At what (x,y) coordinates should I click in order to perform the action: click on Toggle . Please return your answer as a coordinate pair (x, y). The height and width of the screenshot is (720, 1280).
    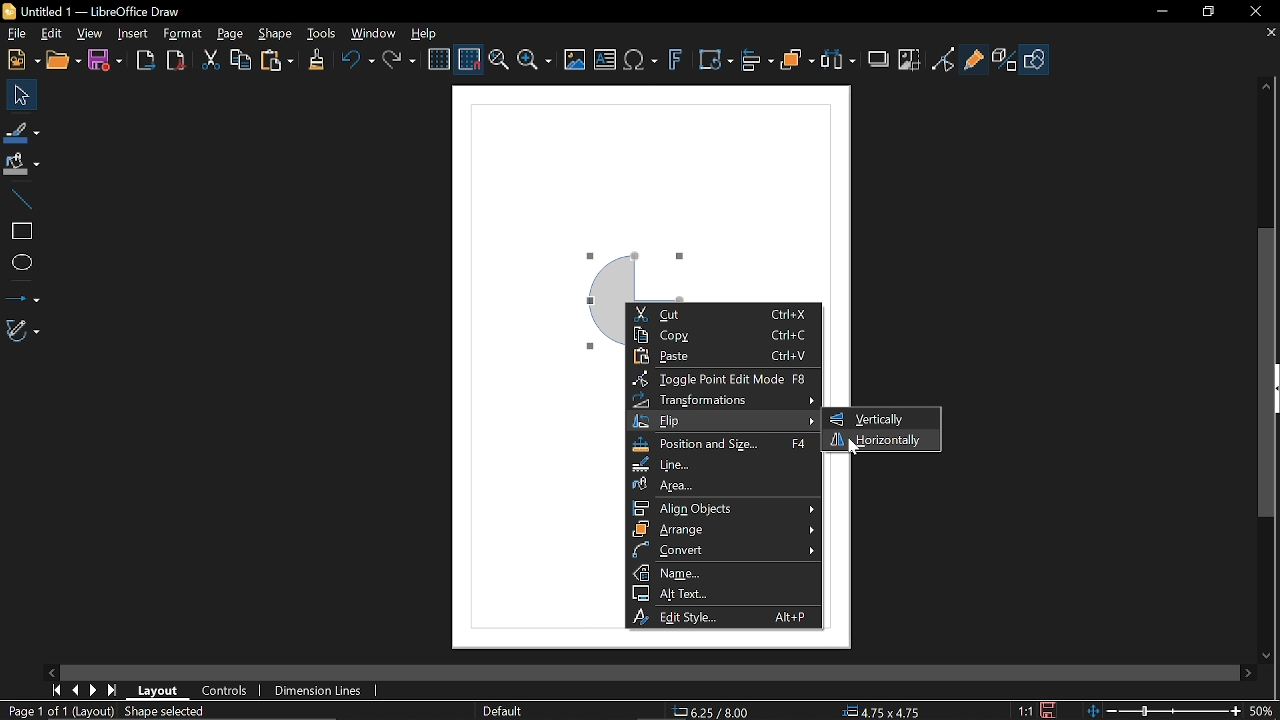
    Looking at the image, I should click on (945, 60).